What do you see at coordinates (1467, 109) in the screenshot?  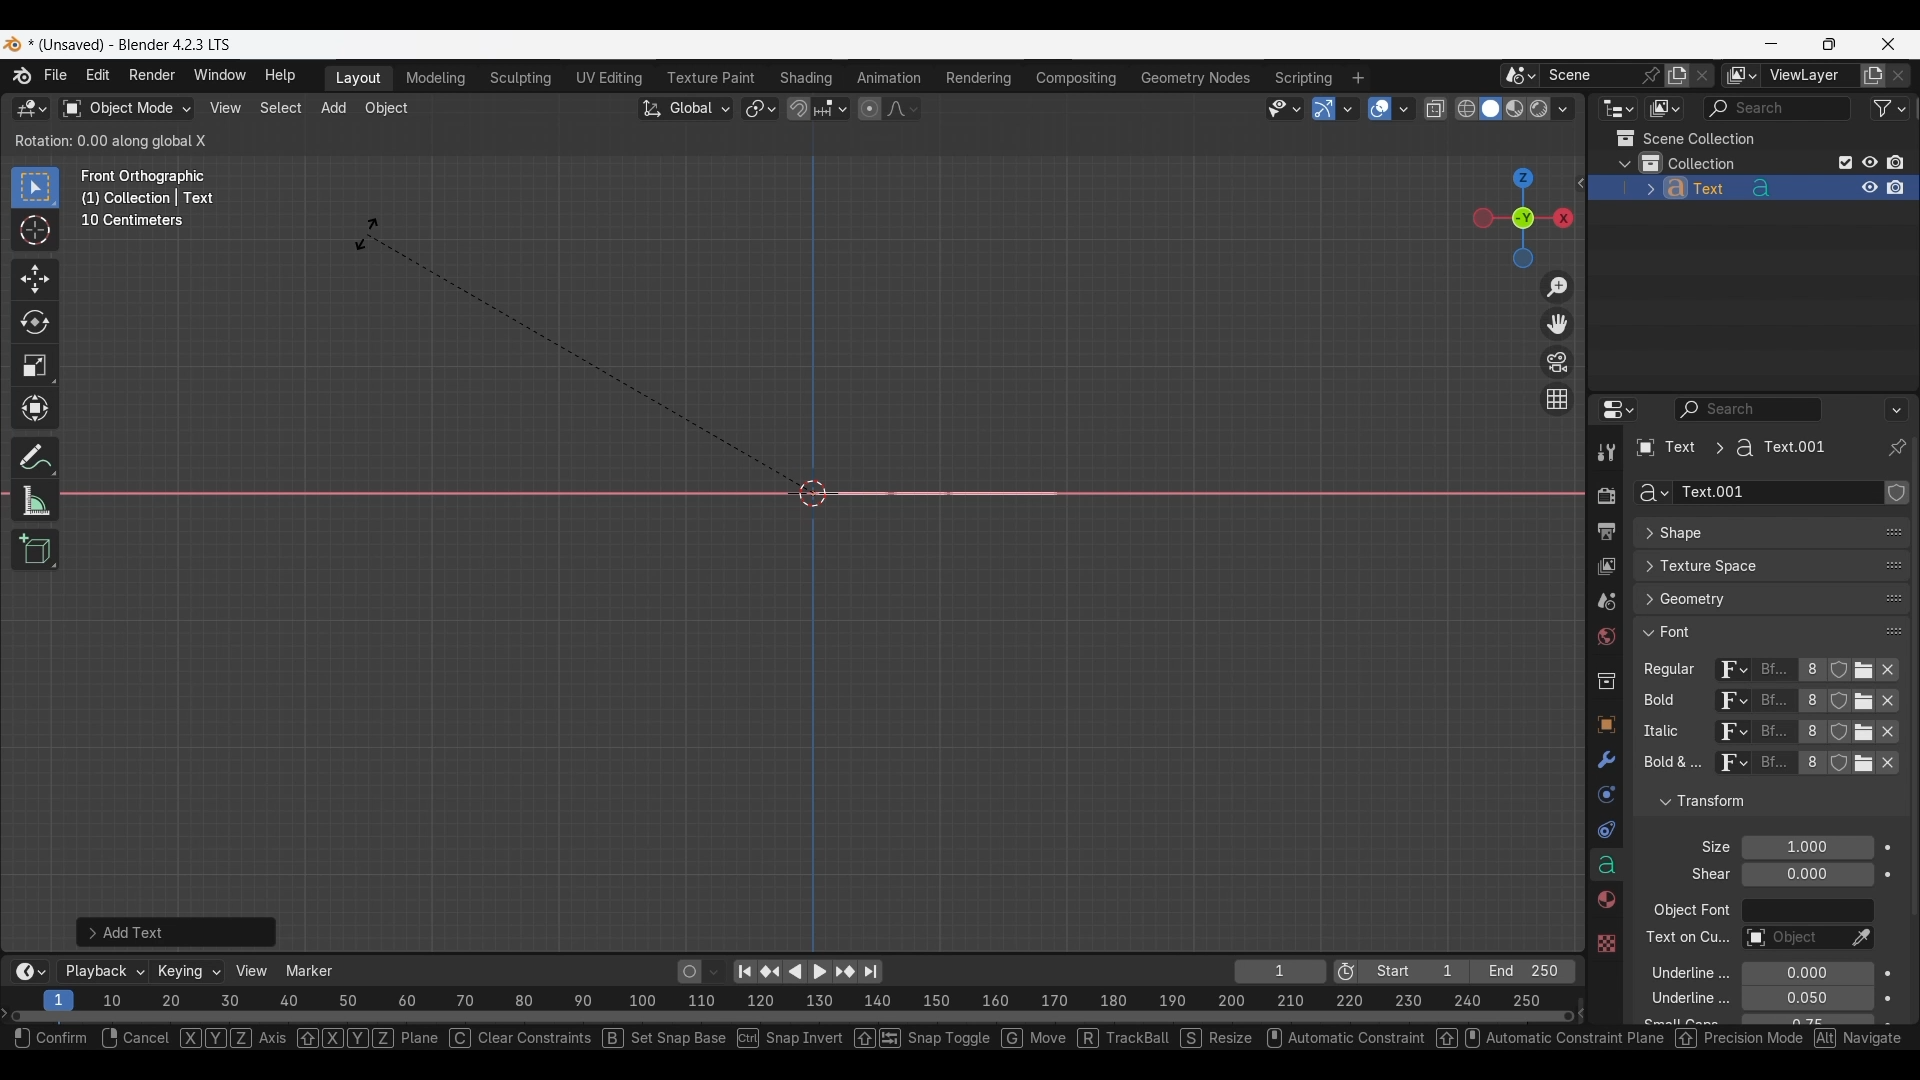 I see `Viewport shading, wireframe` at bounding box center [1467, 109].